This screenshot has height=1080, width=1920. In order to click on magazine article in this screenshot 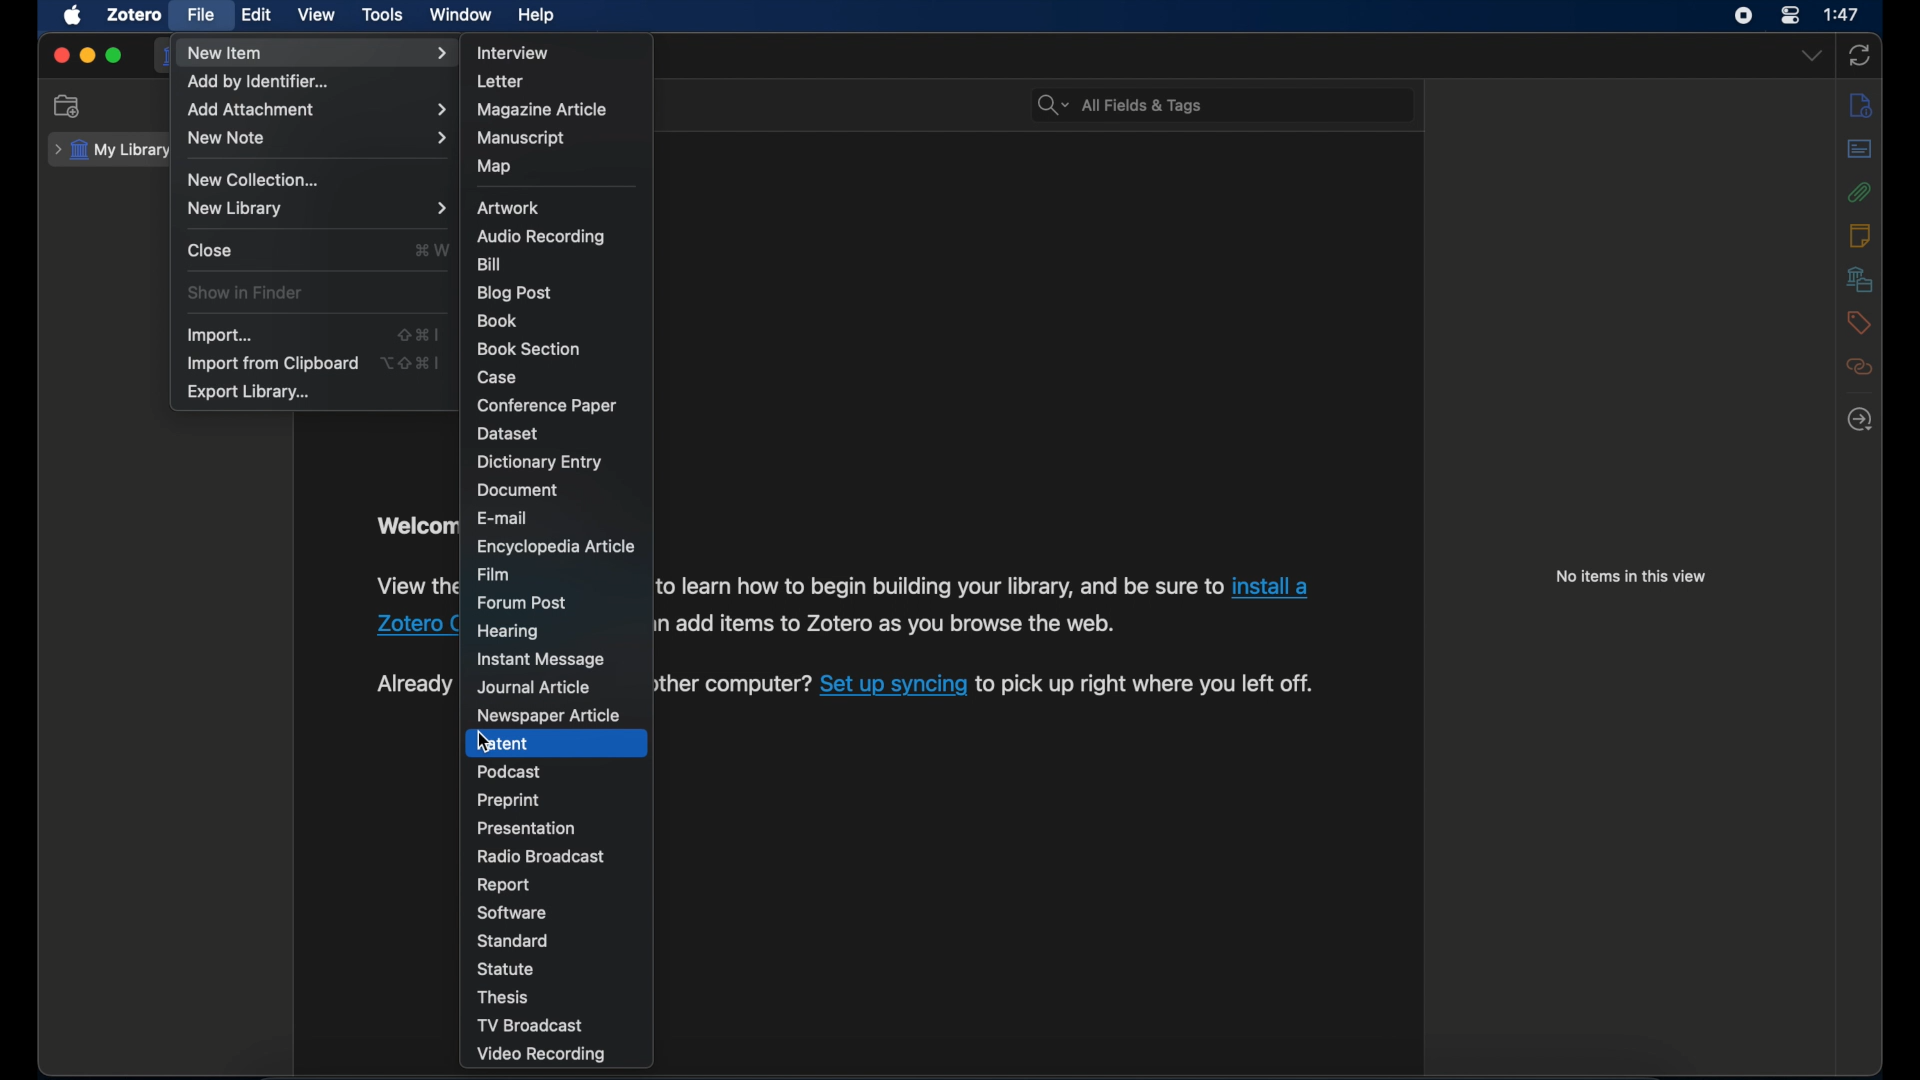, I will do `click(544, 109)`.